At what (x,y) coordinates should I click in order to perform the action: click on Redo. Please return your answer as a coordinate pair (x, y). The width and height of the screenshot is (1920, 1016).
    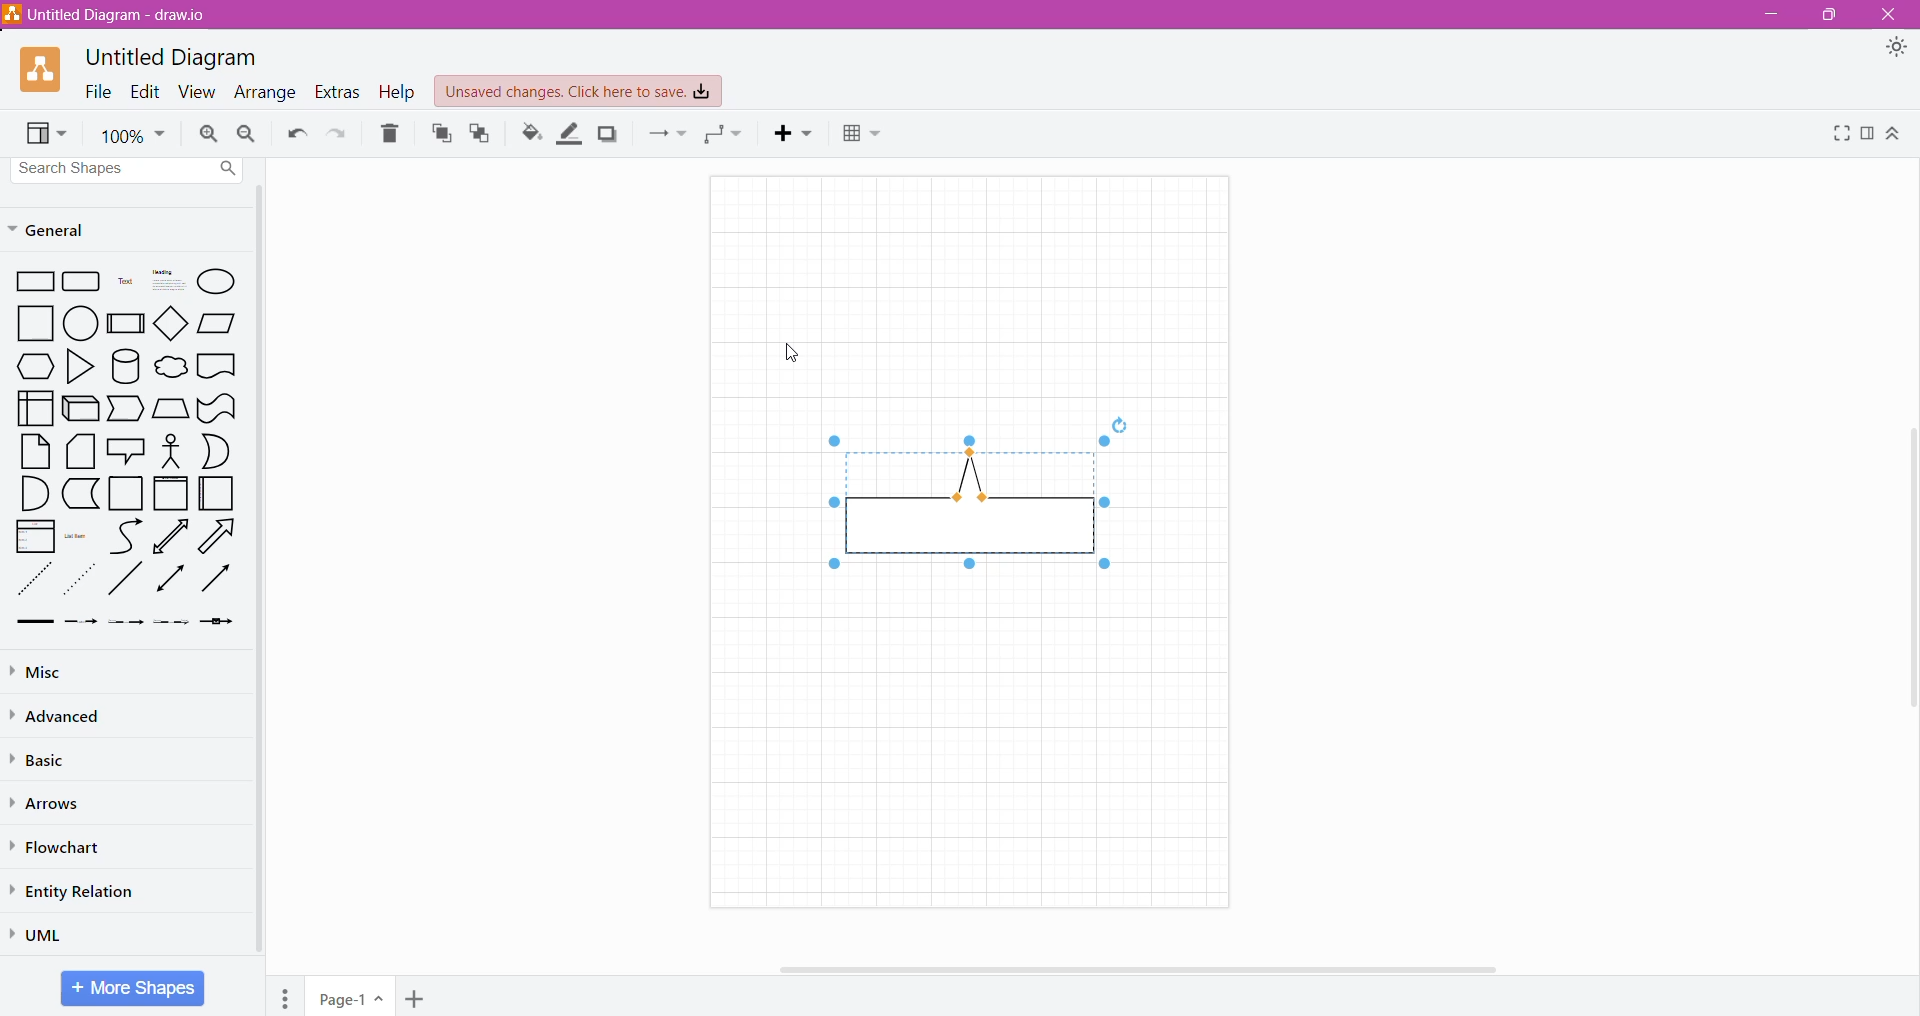
    Looking at the image, I should click on (340, 133).